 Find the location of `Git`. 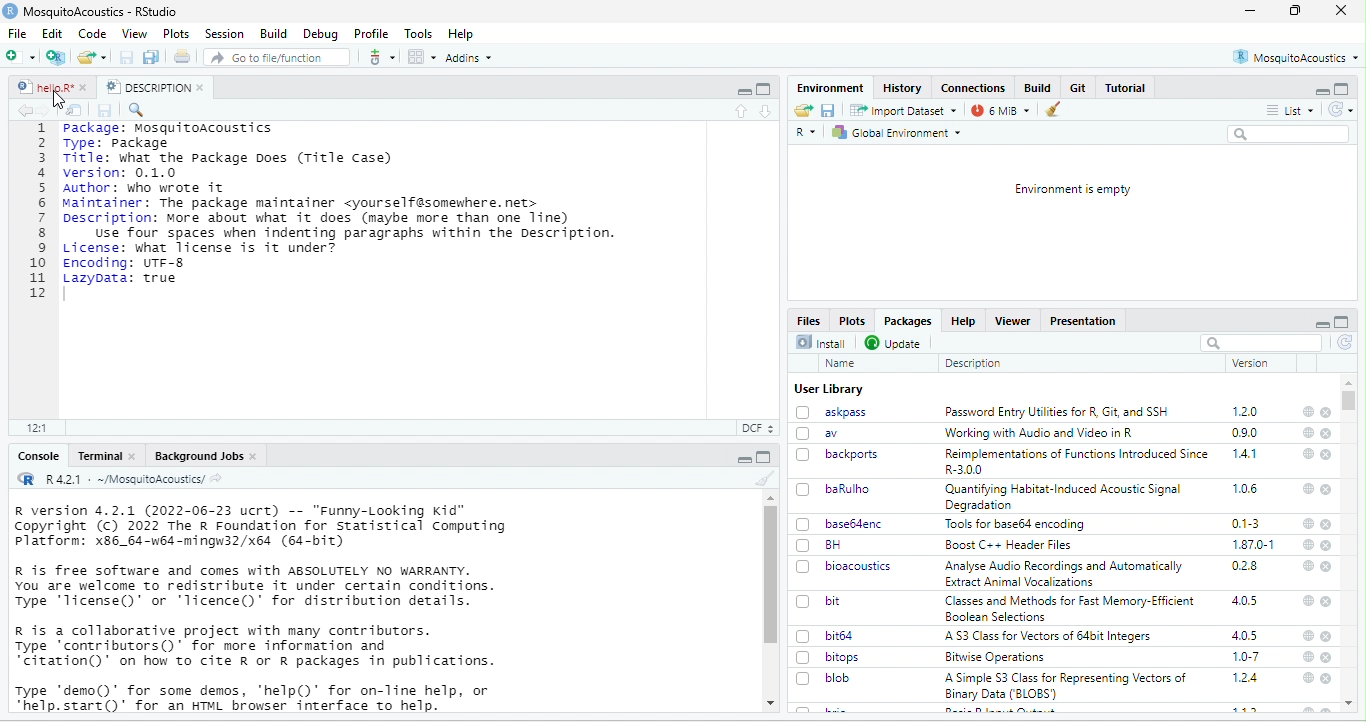

Git is located at coordinates (1079, 88).